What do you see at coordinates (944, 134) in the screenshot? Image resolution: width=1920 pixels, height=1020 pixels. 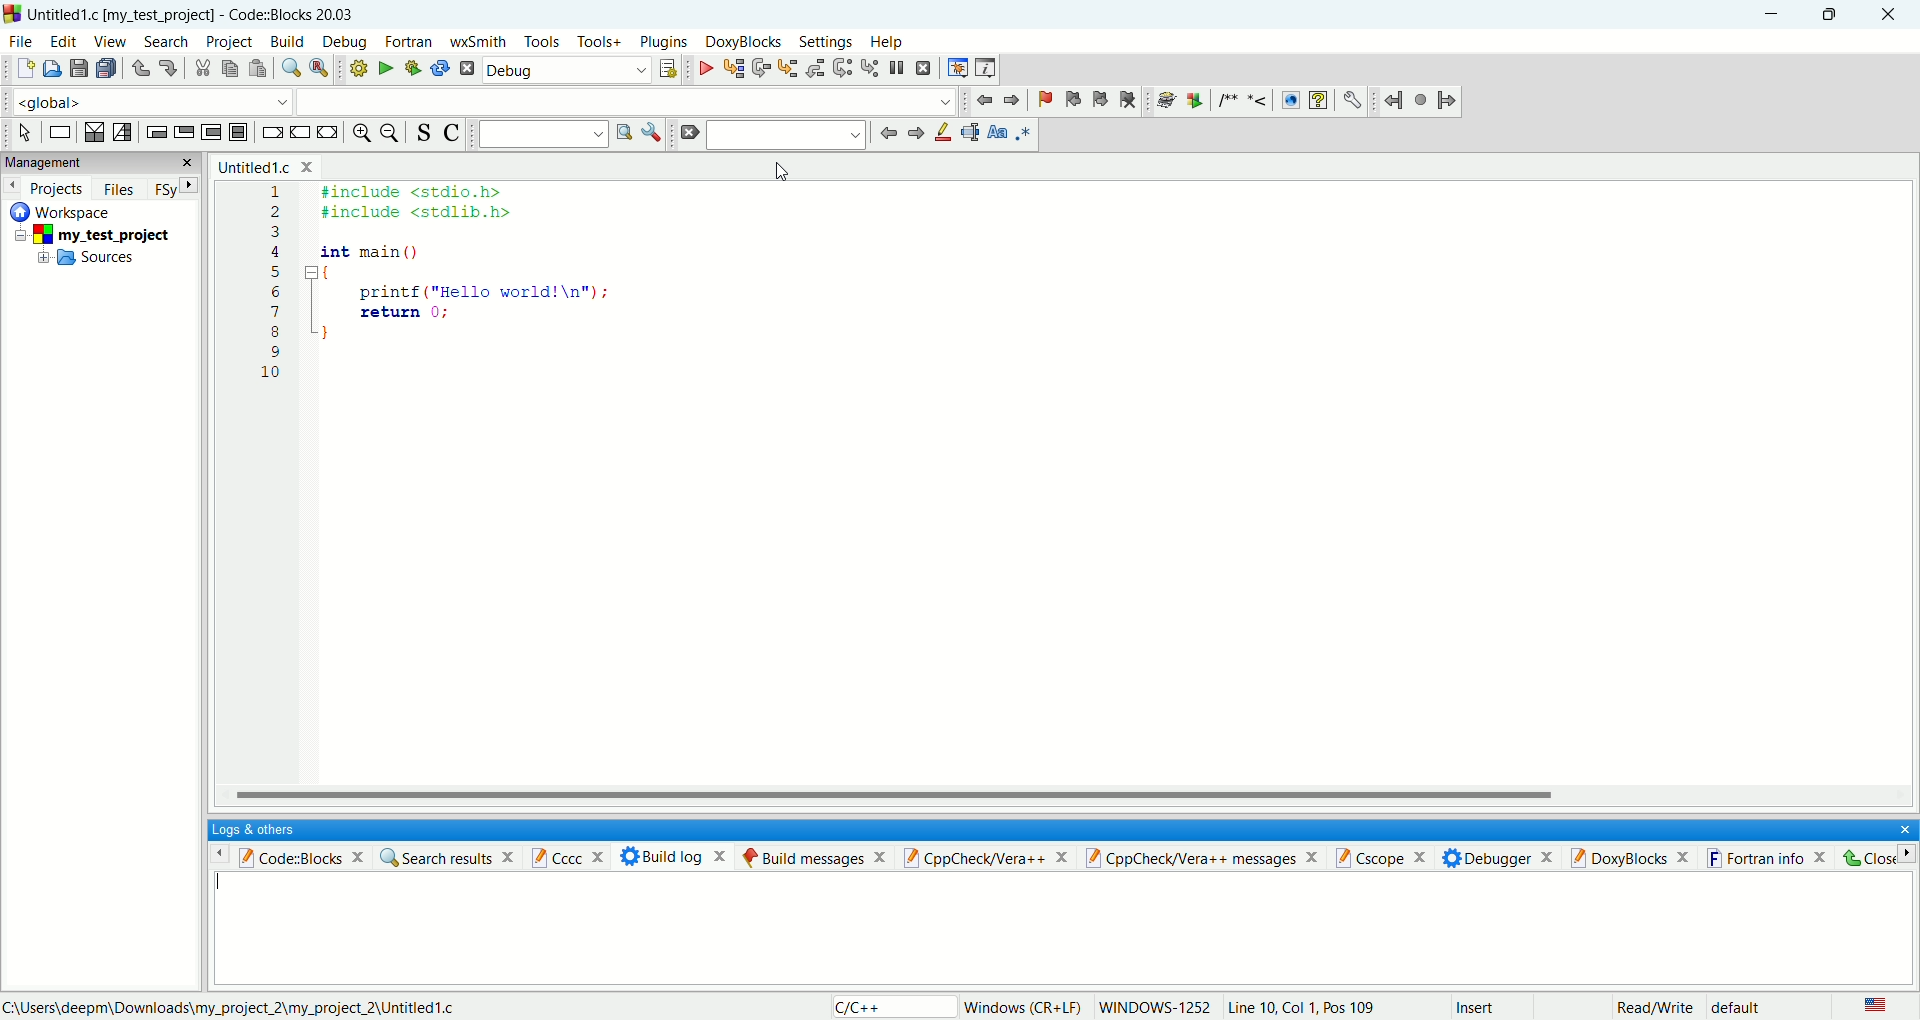 I see `highlight` at bounding box center [944, 134].